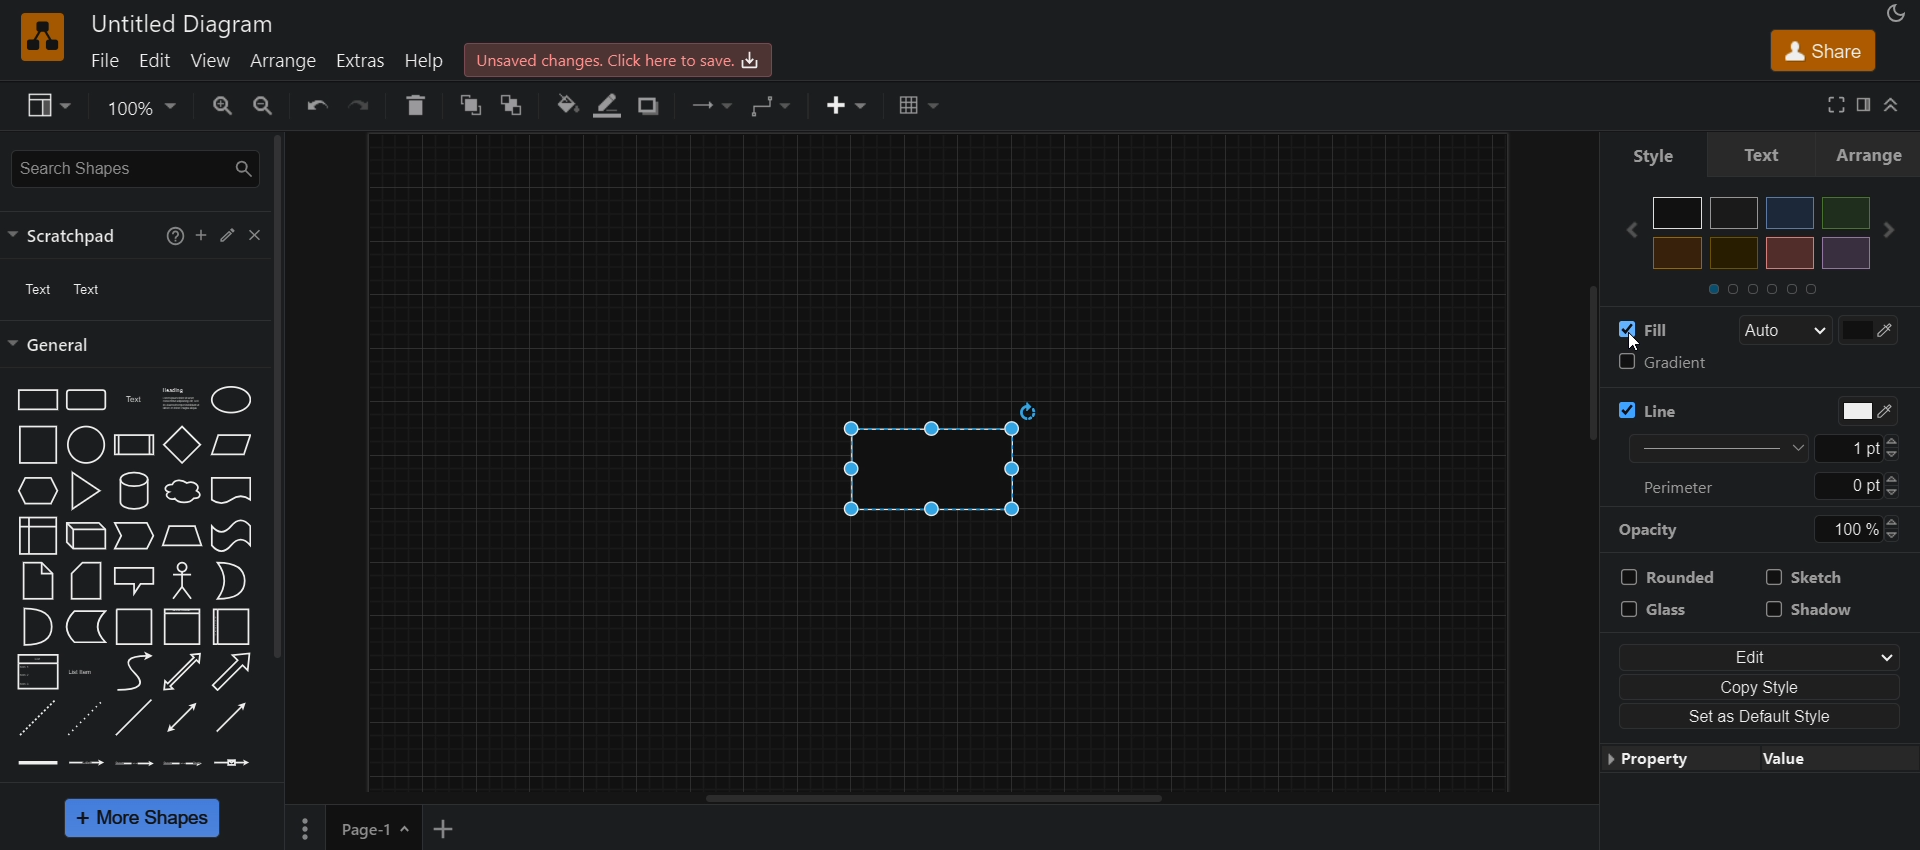  I want to click on cylinder, so click(133, 492).